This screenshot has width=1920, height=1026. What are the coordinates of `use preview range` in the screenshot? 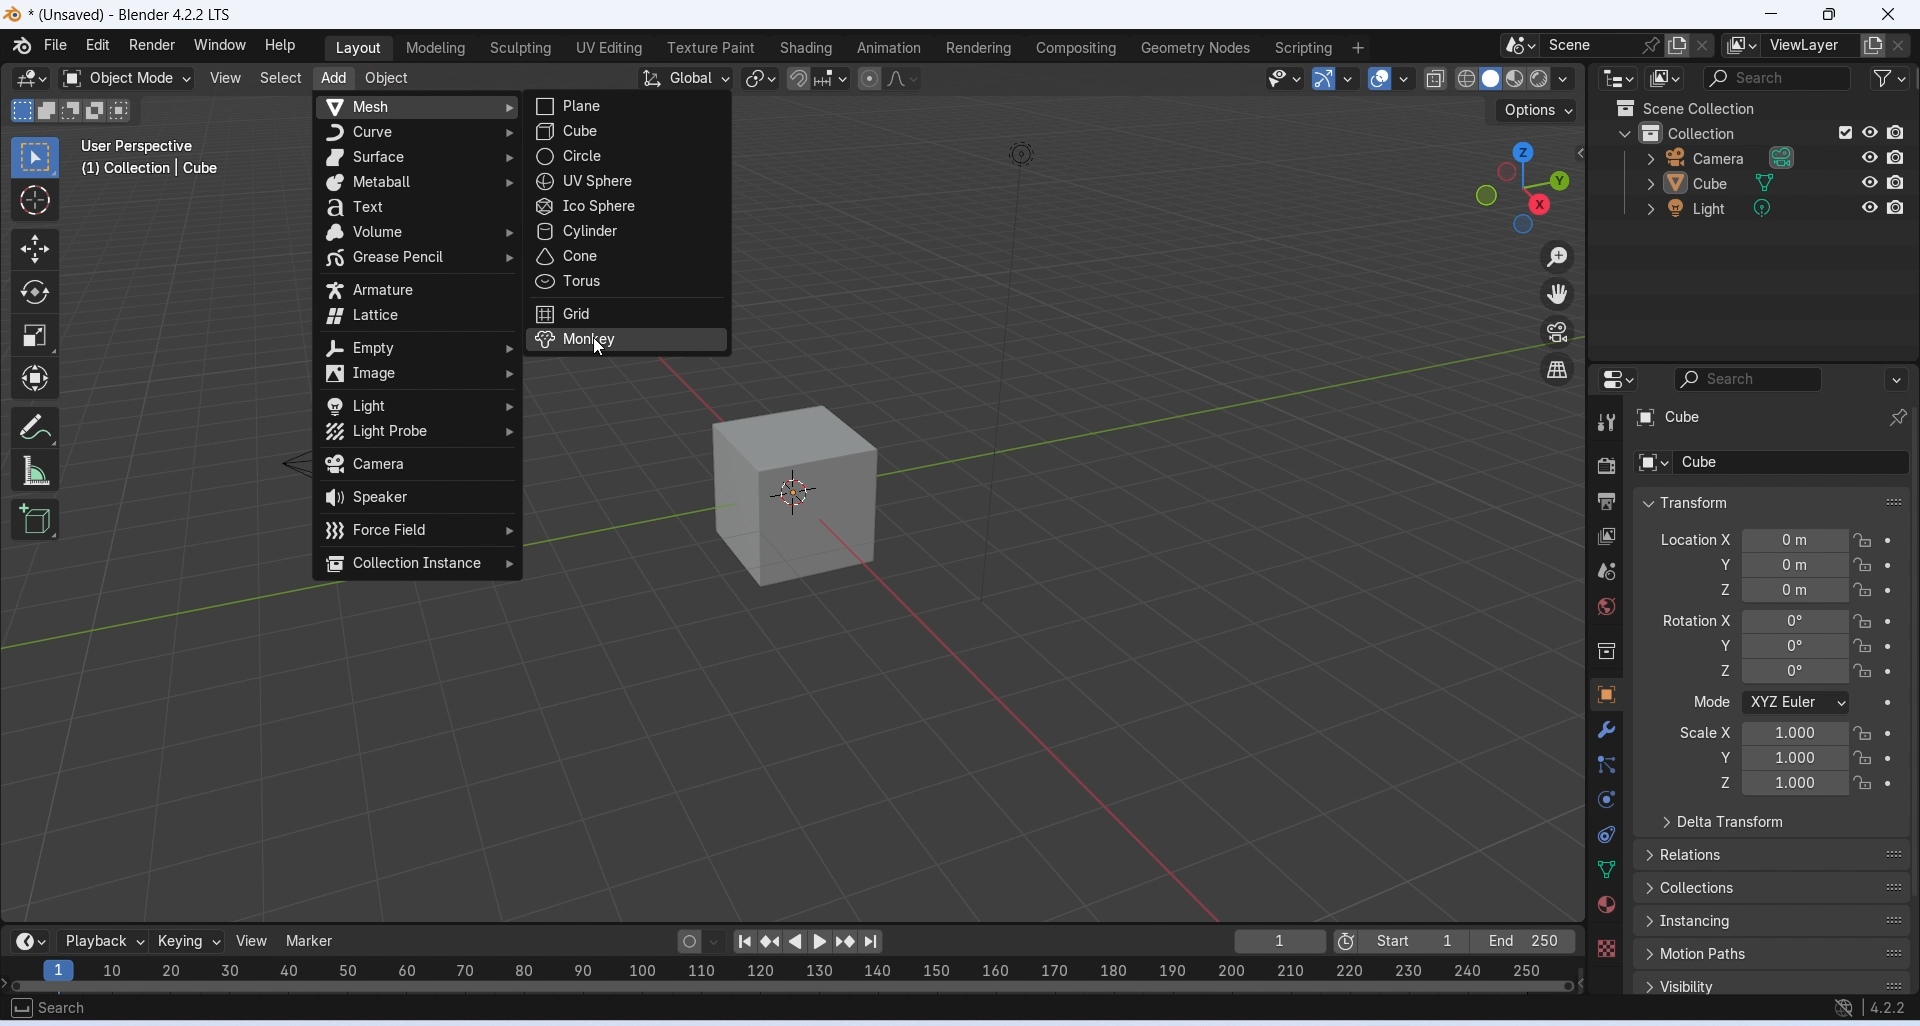 It's located at (1345, 943).